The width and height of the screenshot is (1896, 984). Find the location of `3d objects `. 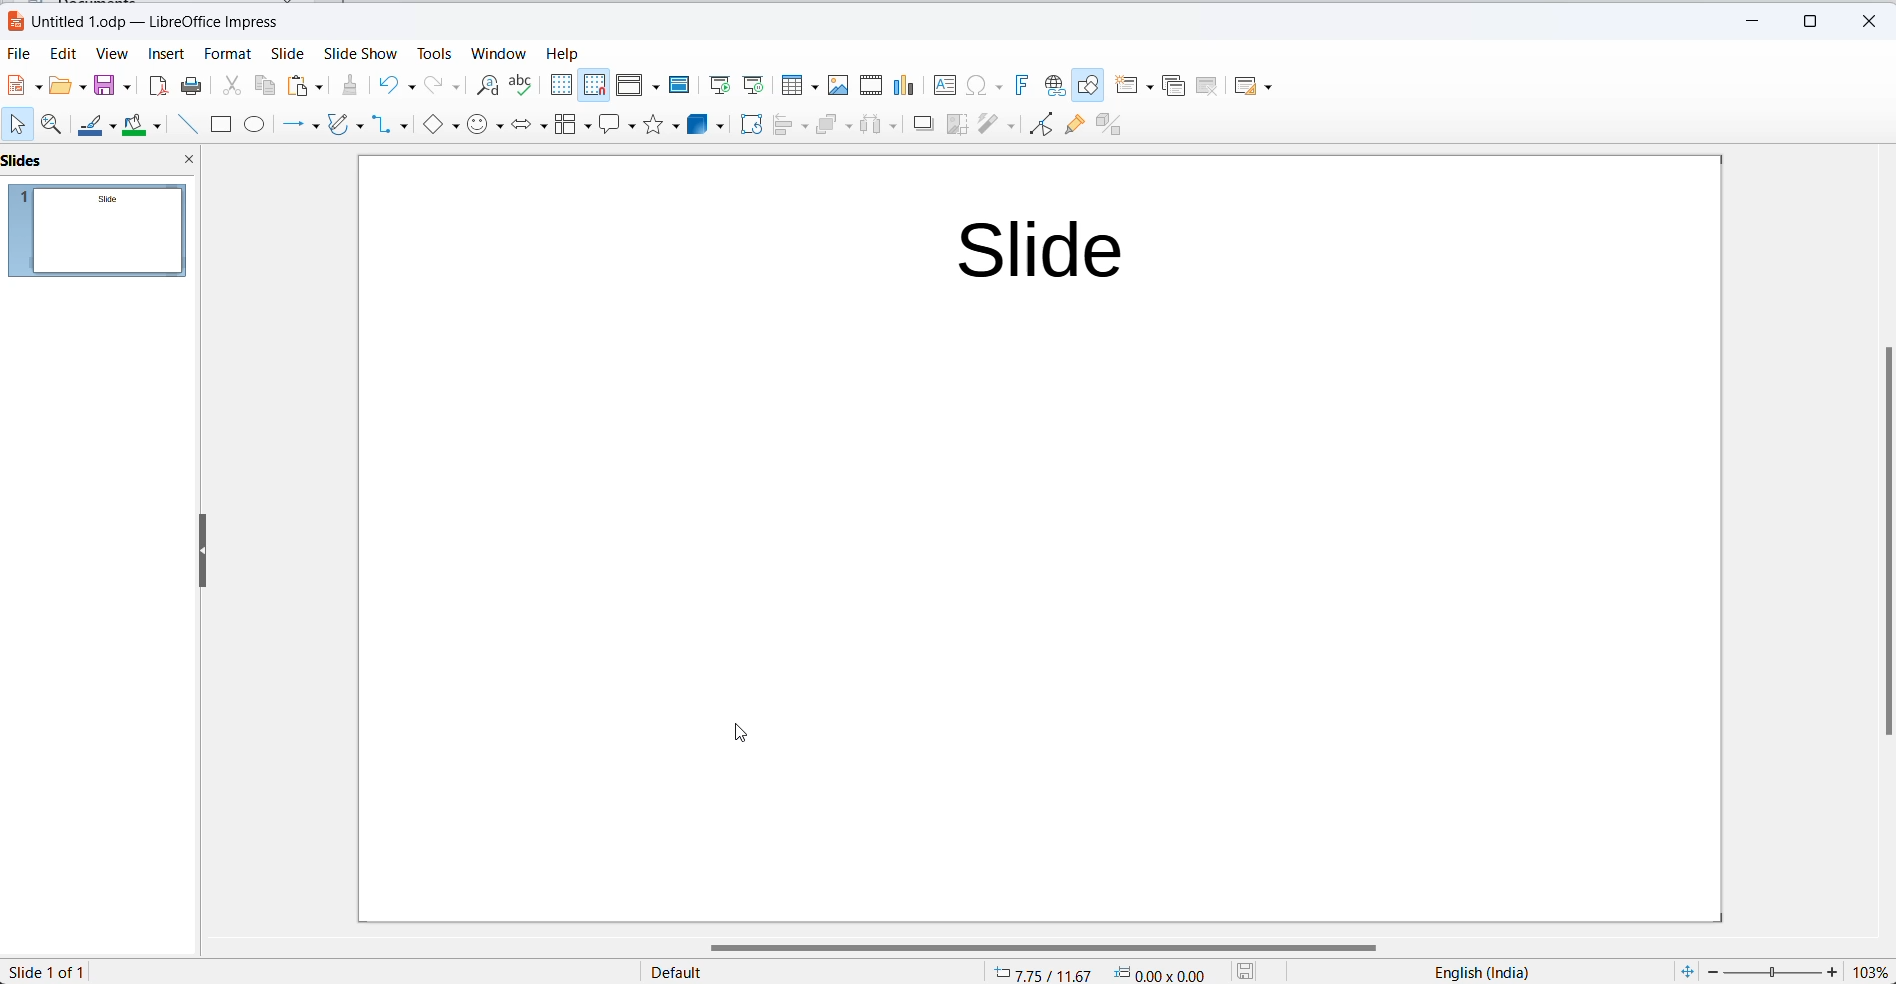

3d objects  is located at coordinates (706, 128).